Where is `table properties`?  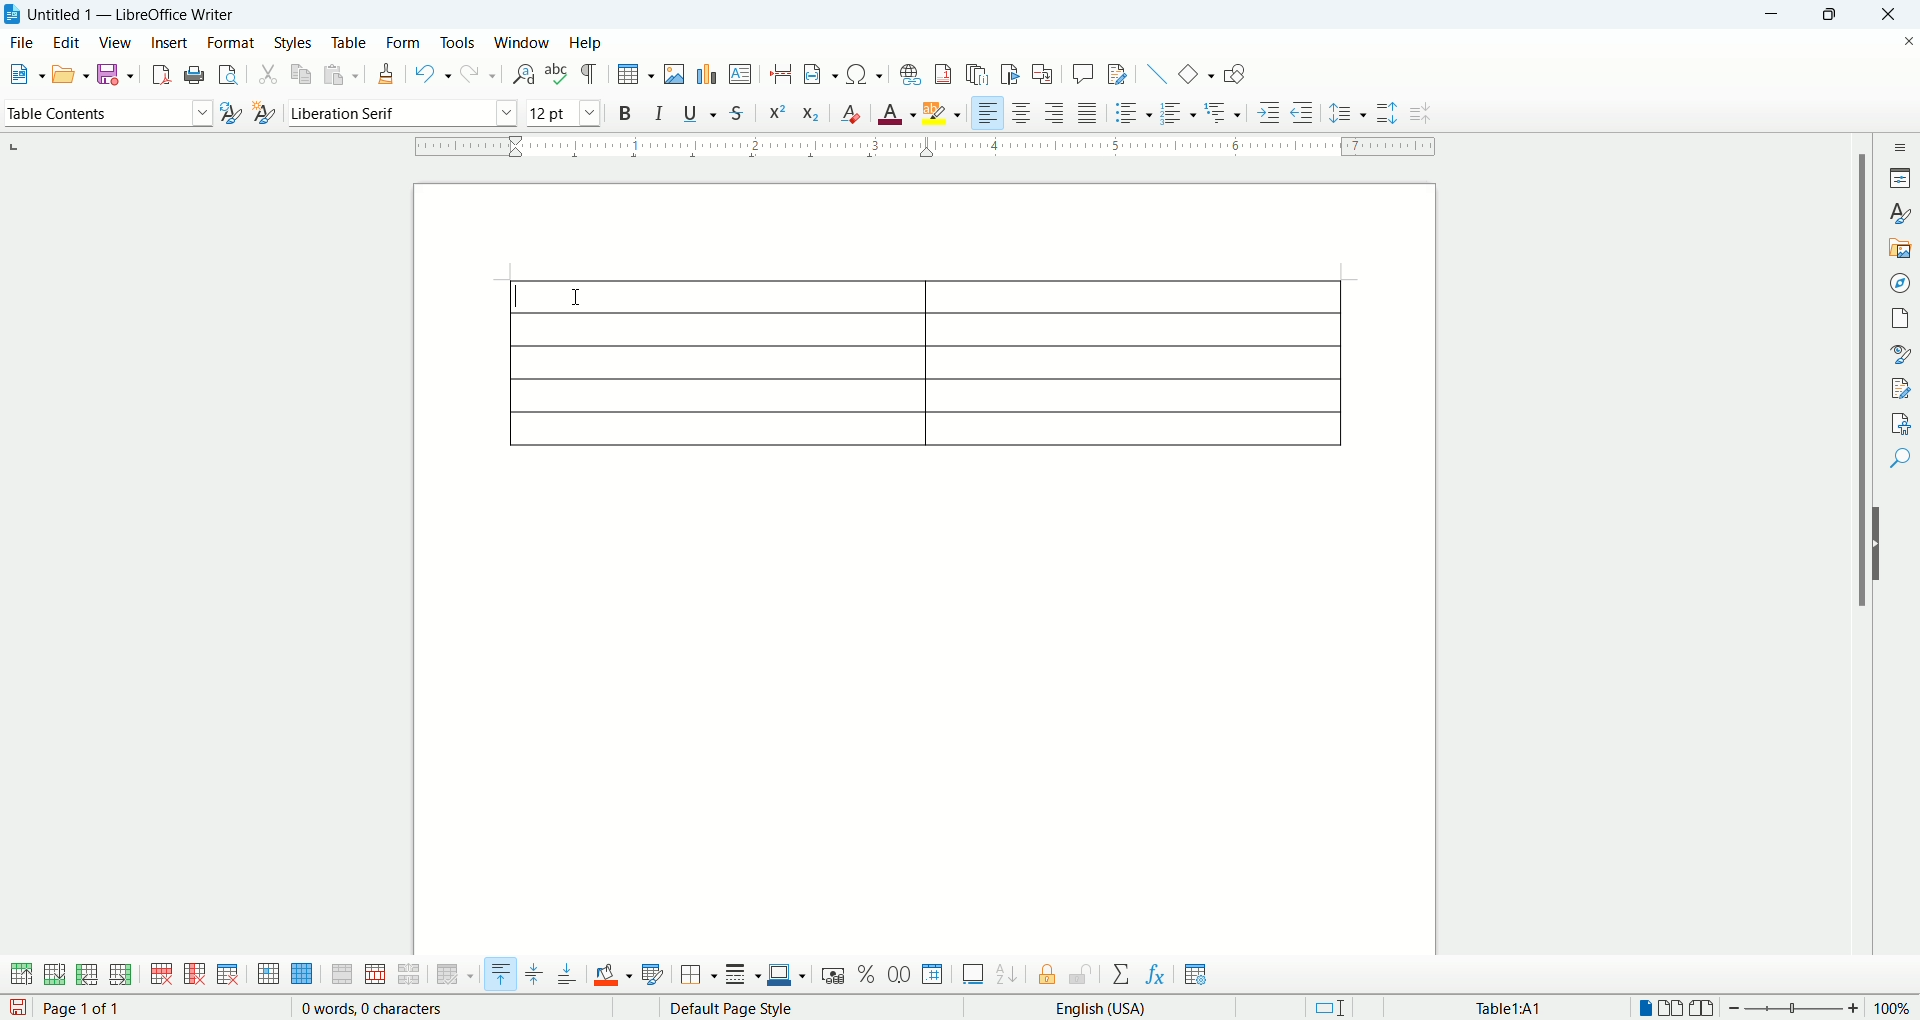
table properties is located at coordinates (1196, 976).